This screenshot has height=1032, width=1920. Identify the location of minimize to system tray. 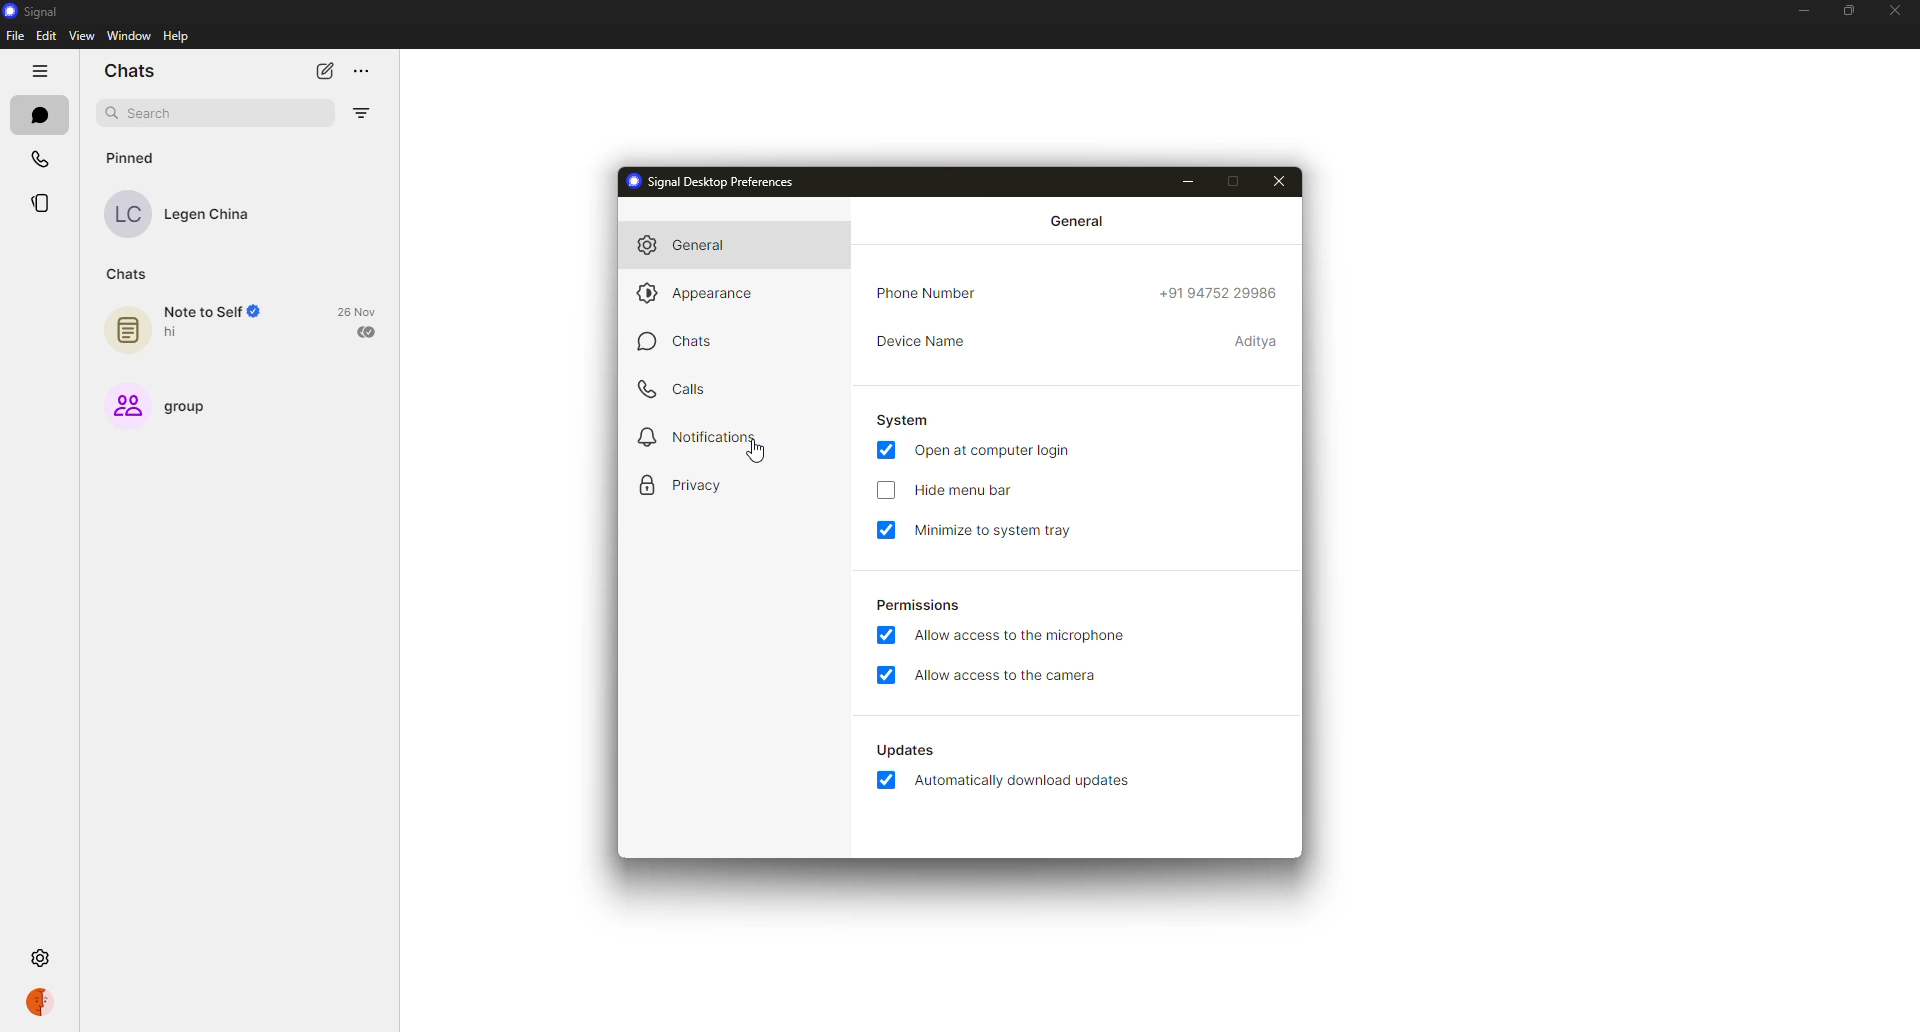
(1002, 529).